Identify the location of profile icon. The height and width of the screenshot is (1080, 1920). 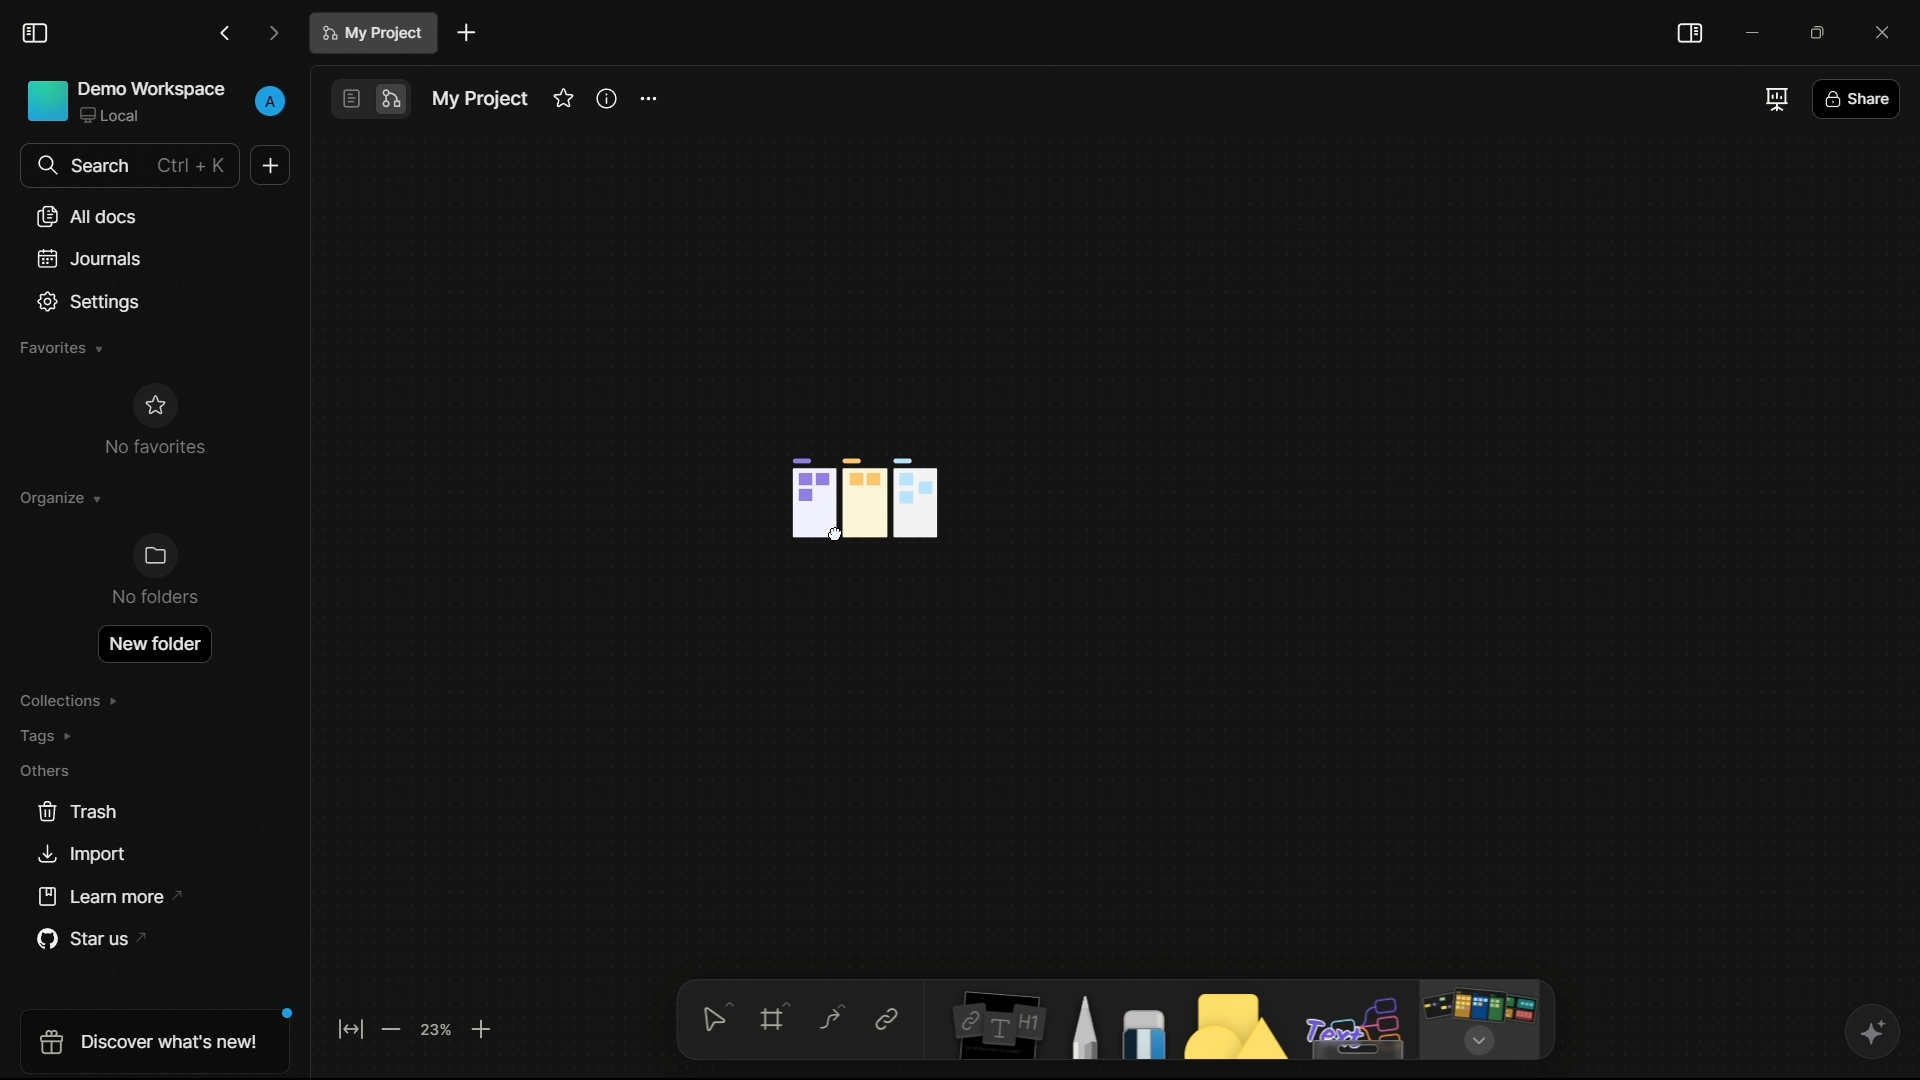
(272, 98).